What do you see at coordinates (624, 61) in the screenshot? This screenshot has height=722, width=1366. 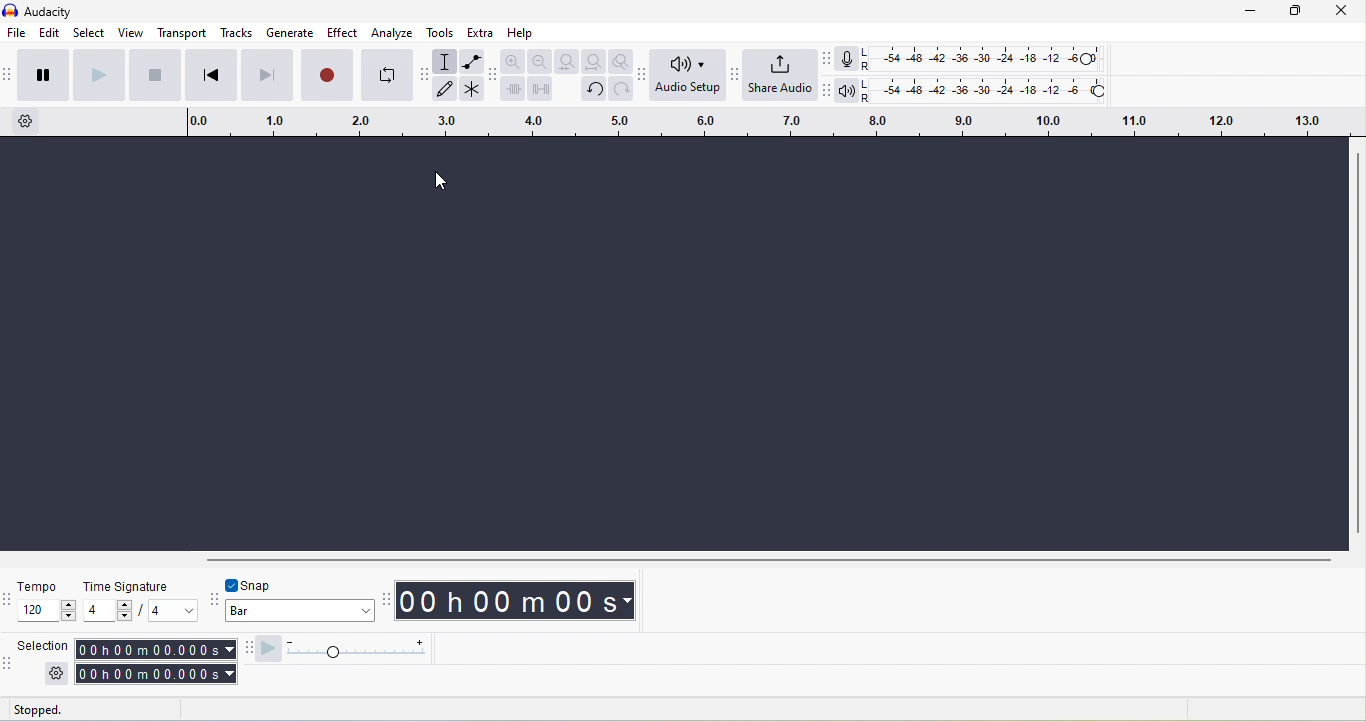 I see `zoom toggle` at bounding box center [624, 61].